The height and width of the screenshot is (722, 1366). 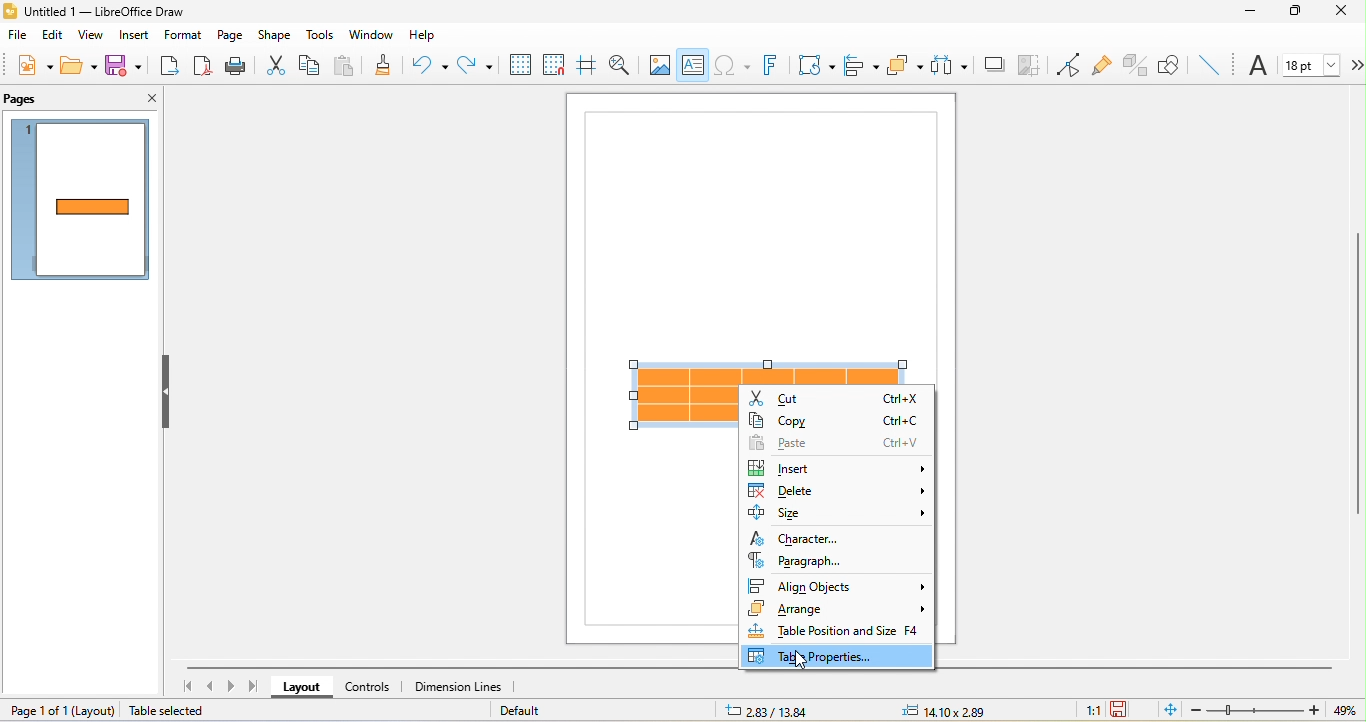 What do you see at coordinates (33, 64) in the screenshot?
I see `new` at bounding box center [33, 64].